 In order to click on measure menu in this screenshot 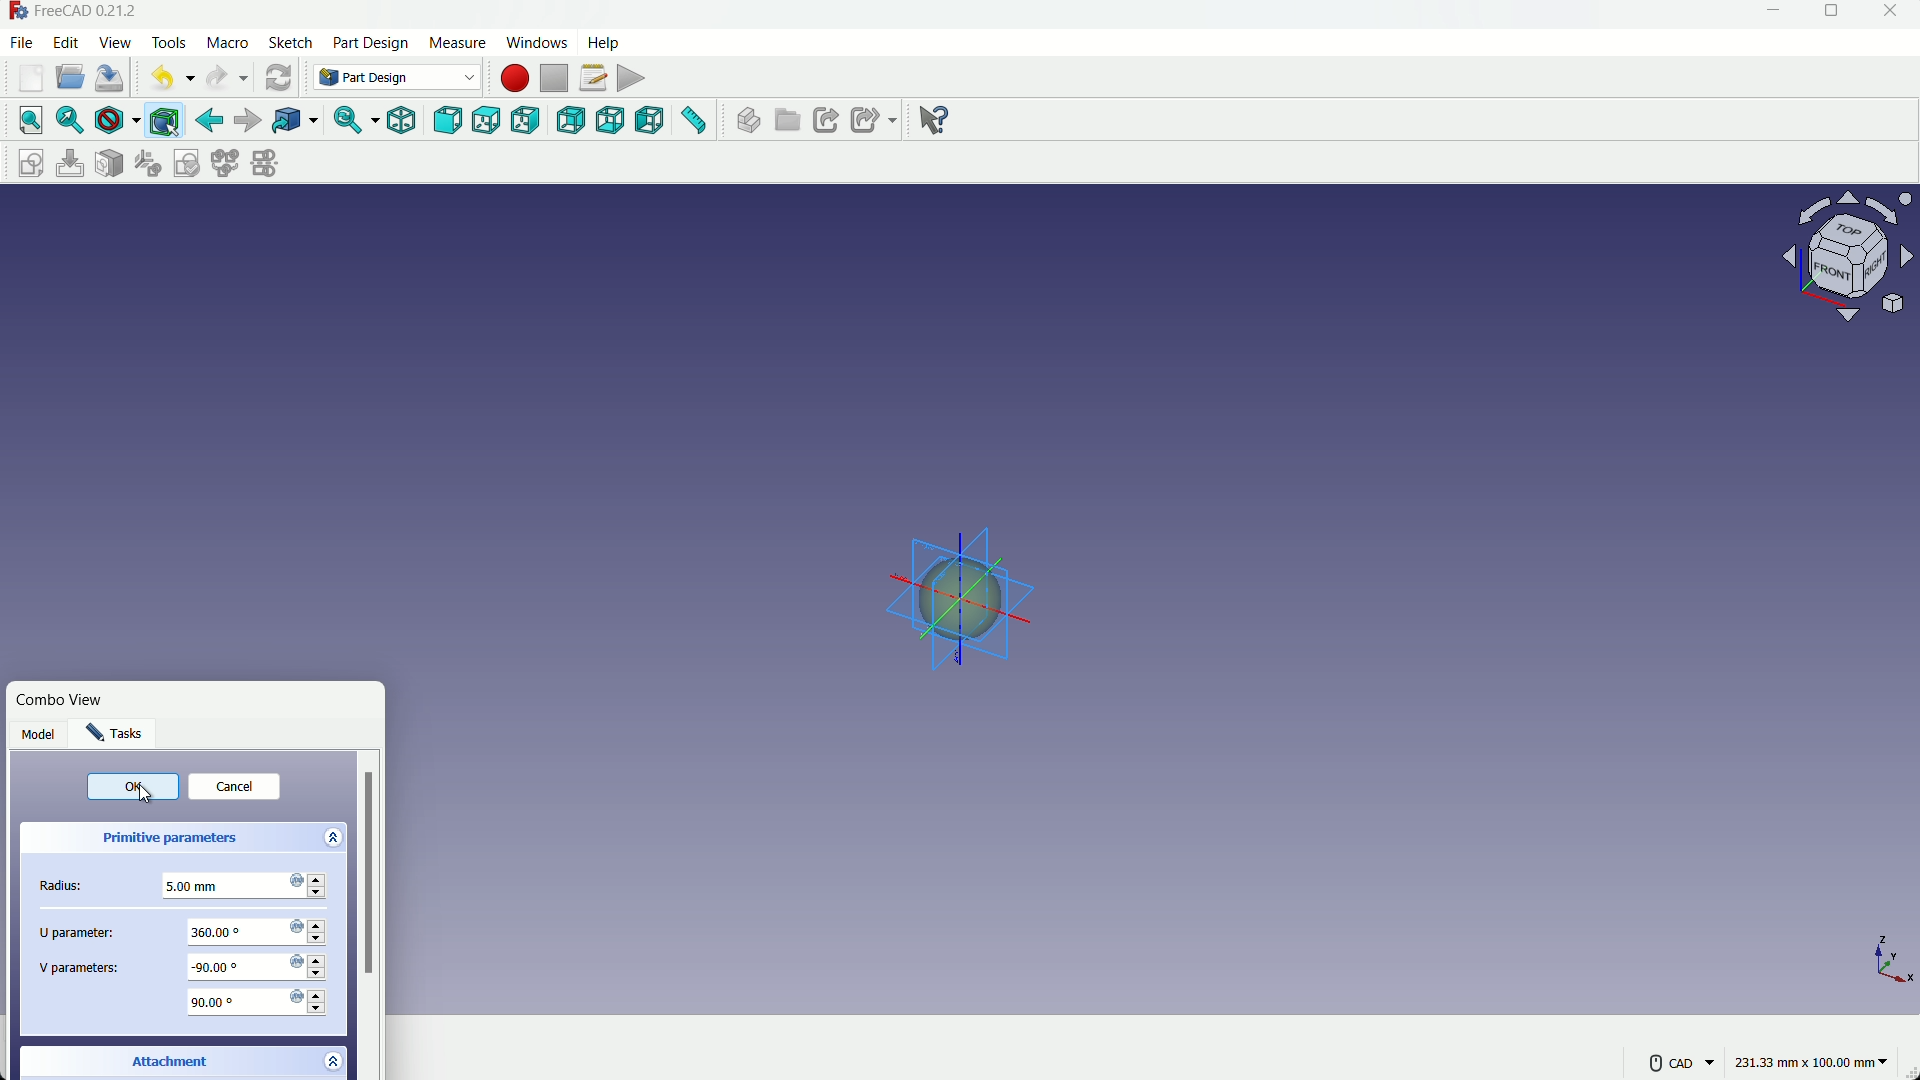, I will do `click(458, 44)`.